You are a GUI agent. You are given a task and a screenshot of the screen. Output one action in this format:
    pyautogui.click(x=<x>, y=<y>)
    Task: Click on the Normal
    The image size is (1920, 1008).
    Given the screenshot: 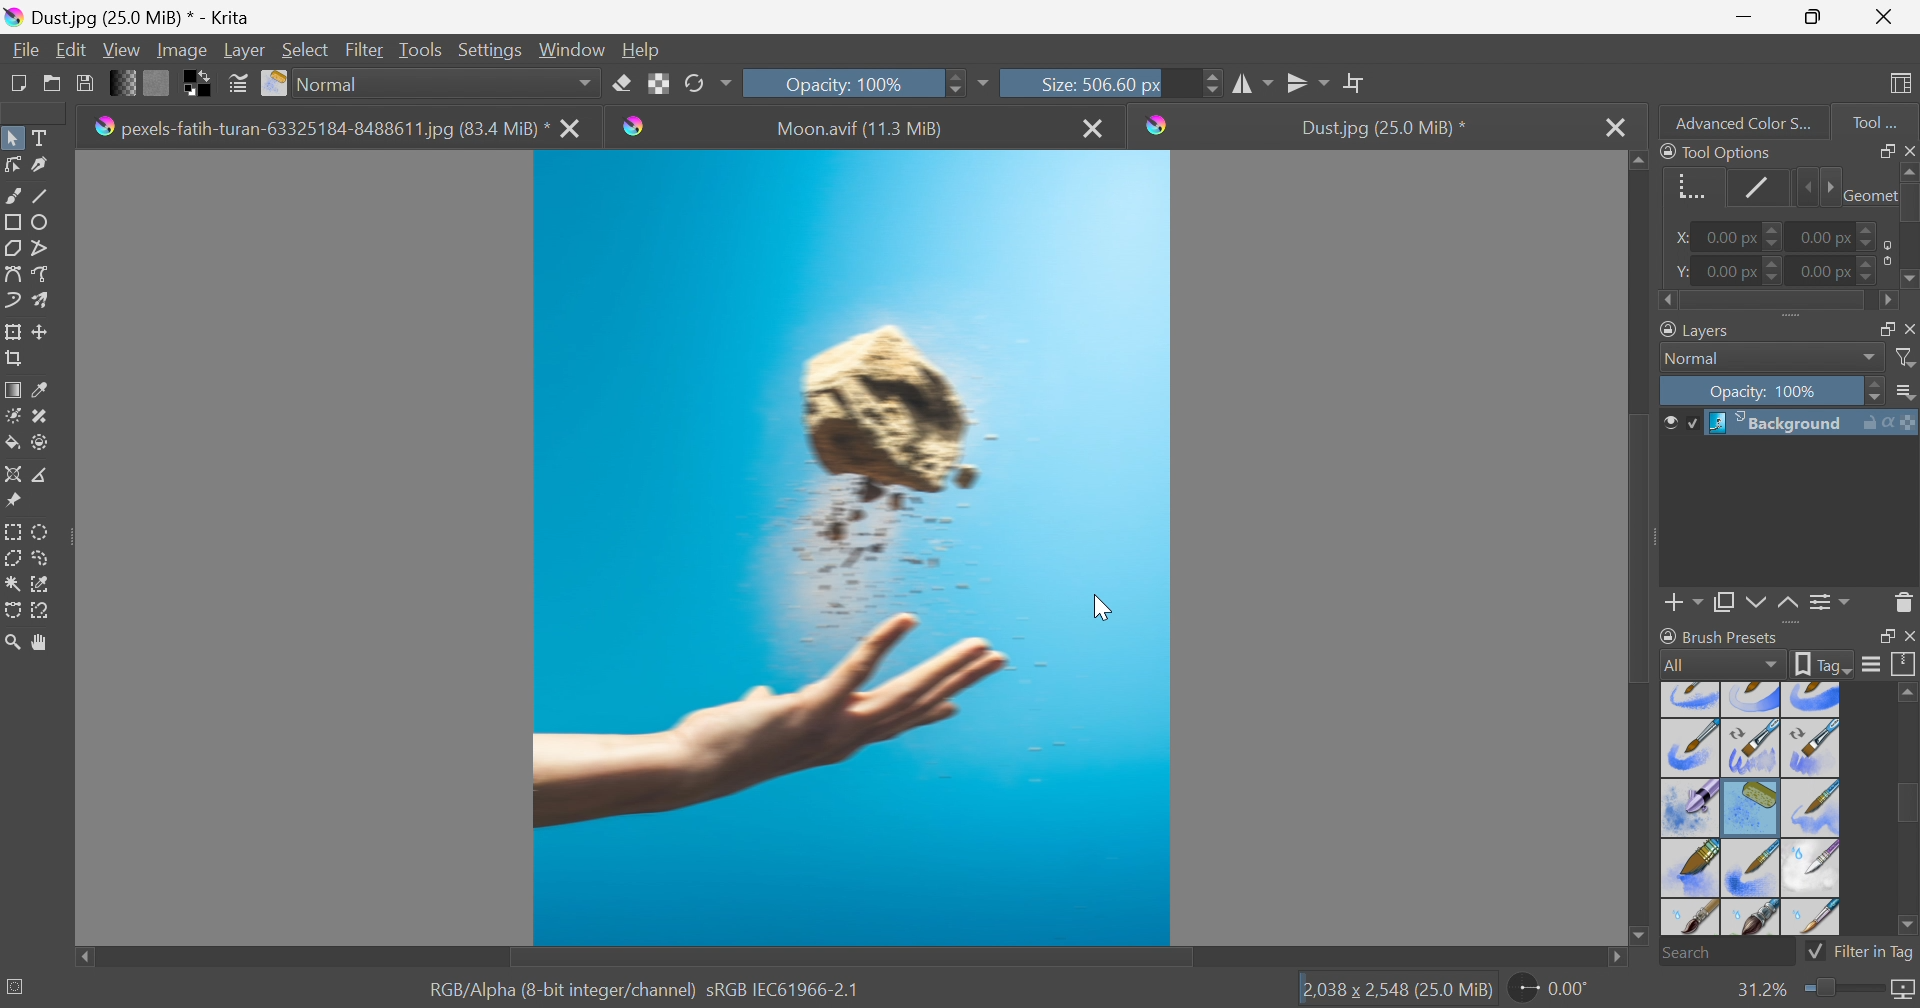 What is the action you would take?
    pyautogui.click(x=447, y=83)
    